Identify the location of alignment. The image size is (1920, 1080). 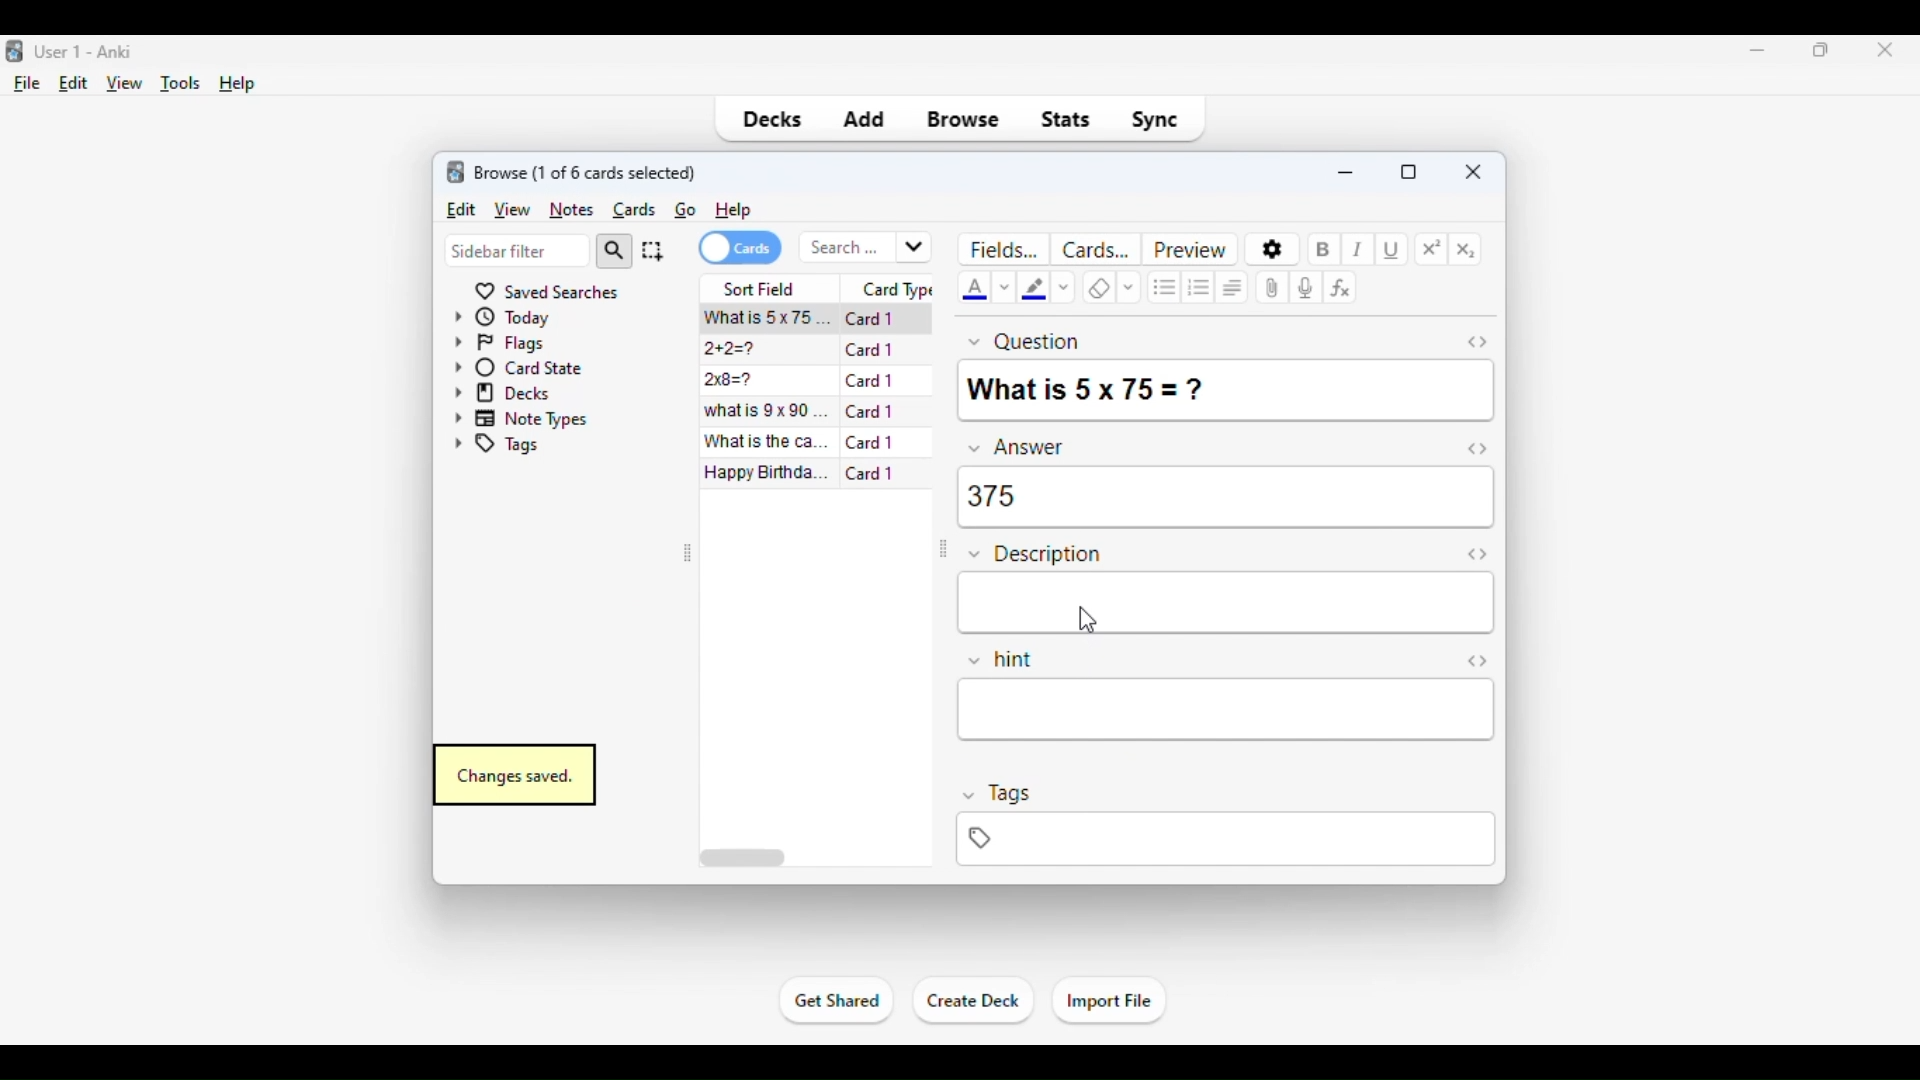
(1235, 286).